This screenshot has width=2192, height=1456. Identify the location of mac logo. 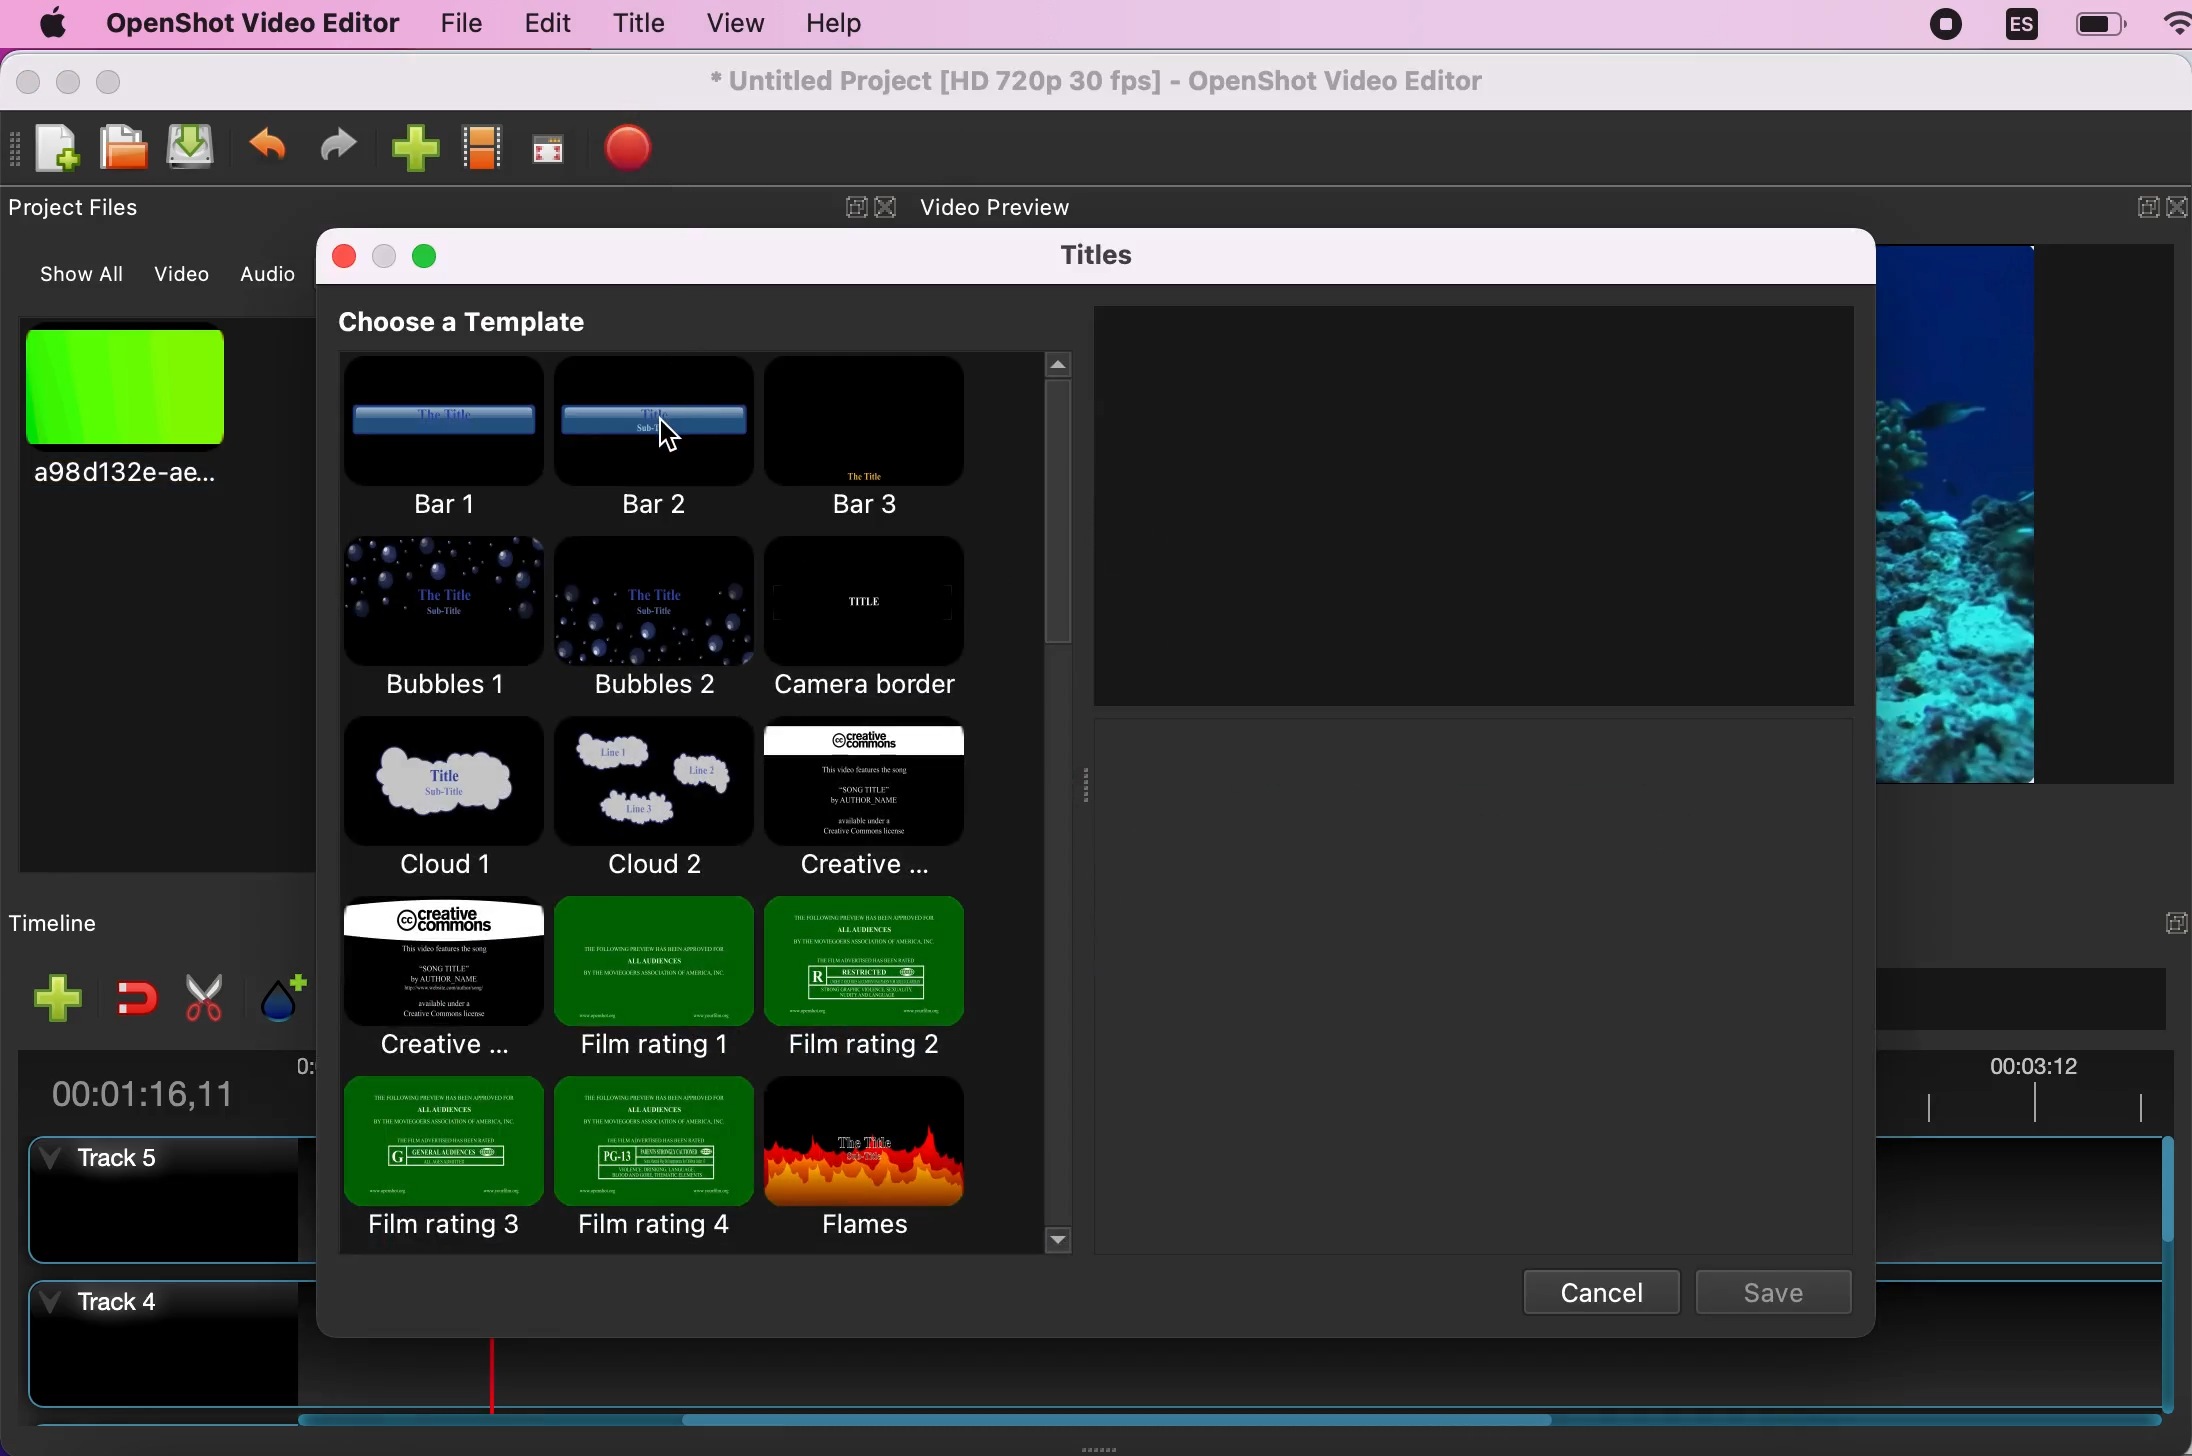
(51, 23).